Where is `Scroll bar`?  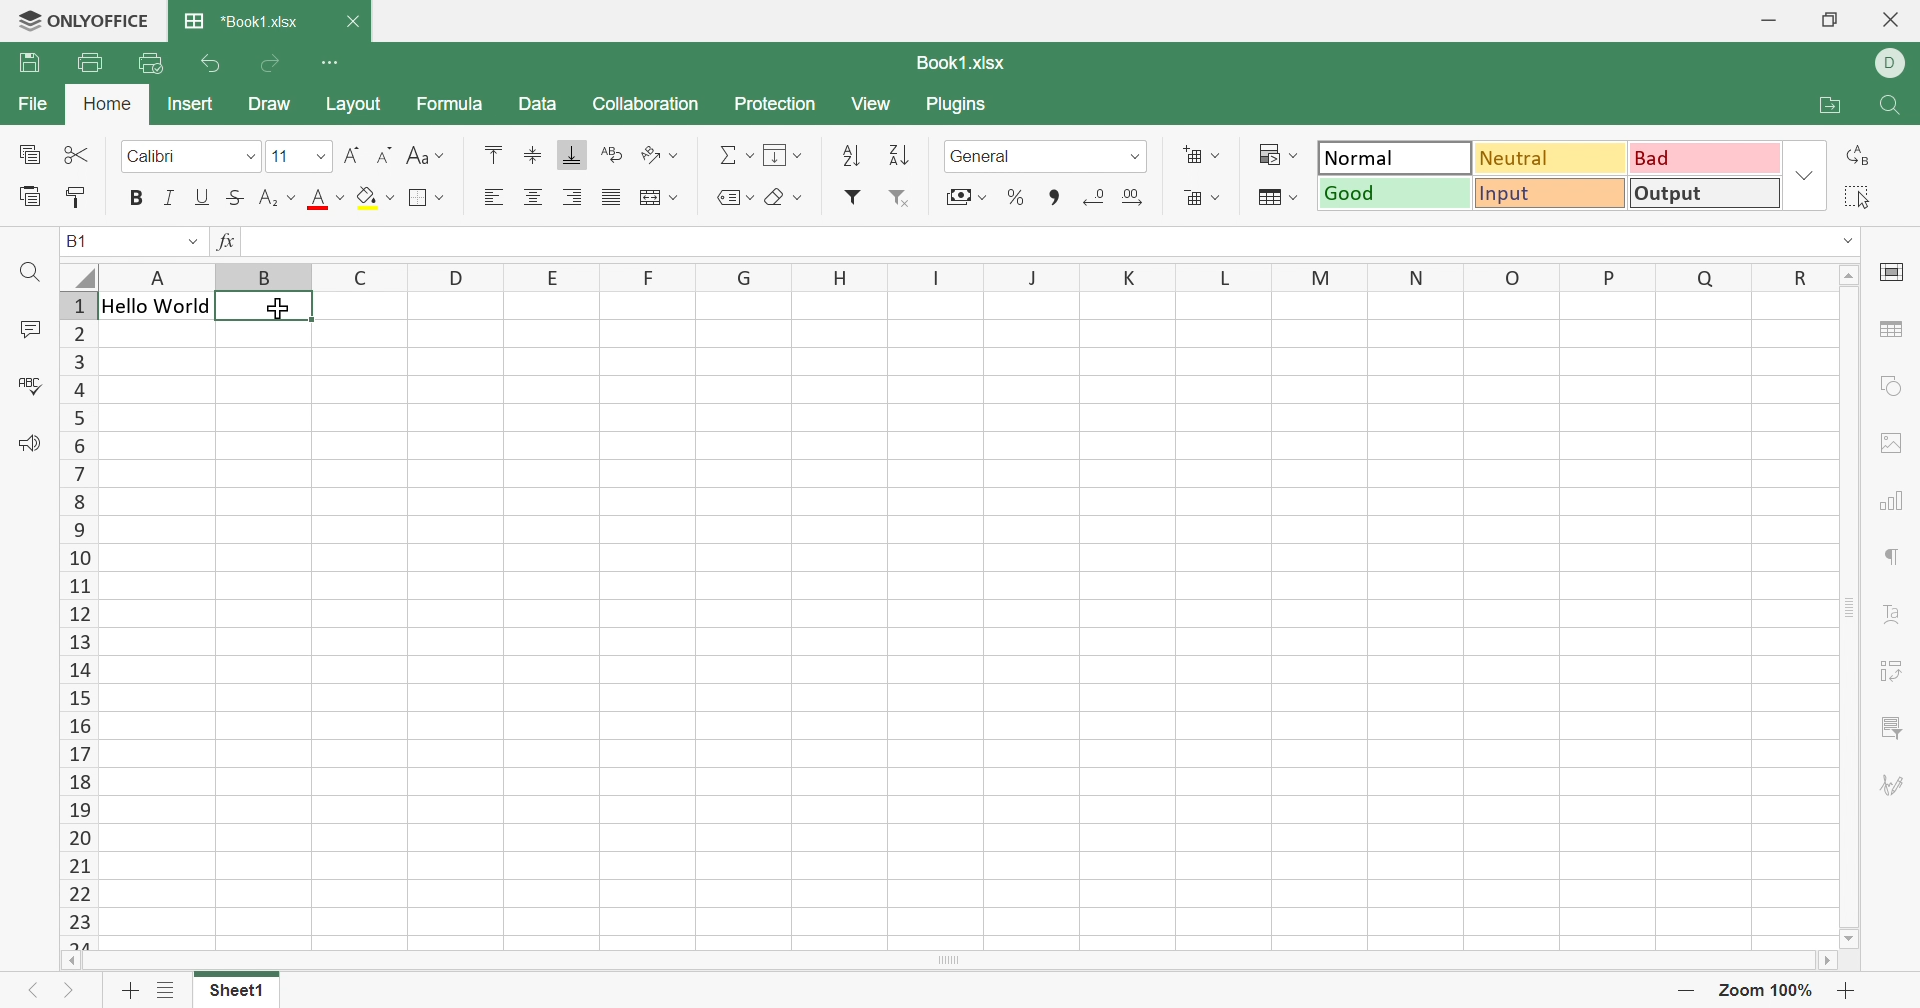 Scroll bar is located at coordinates (945, 961).